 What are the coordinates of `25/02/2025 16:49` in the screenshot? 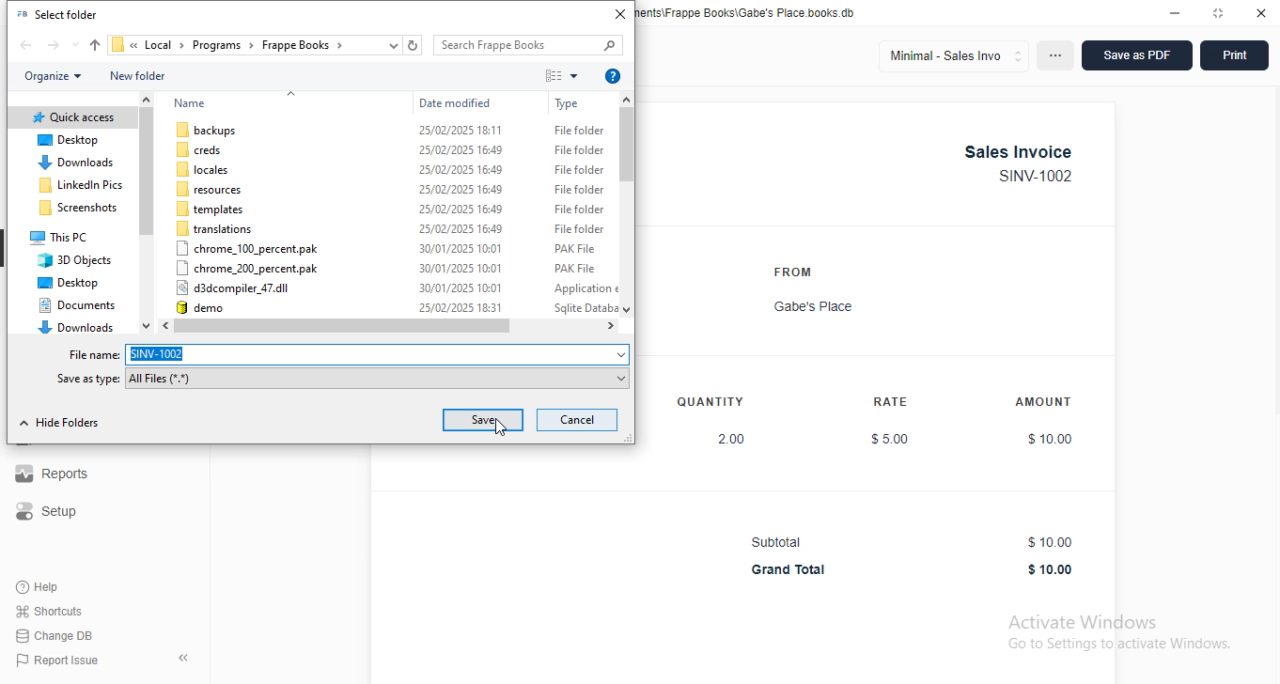 It's located at (461, 209).